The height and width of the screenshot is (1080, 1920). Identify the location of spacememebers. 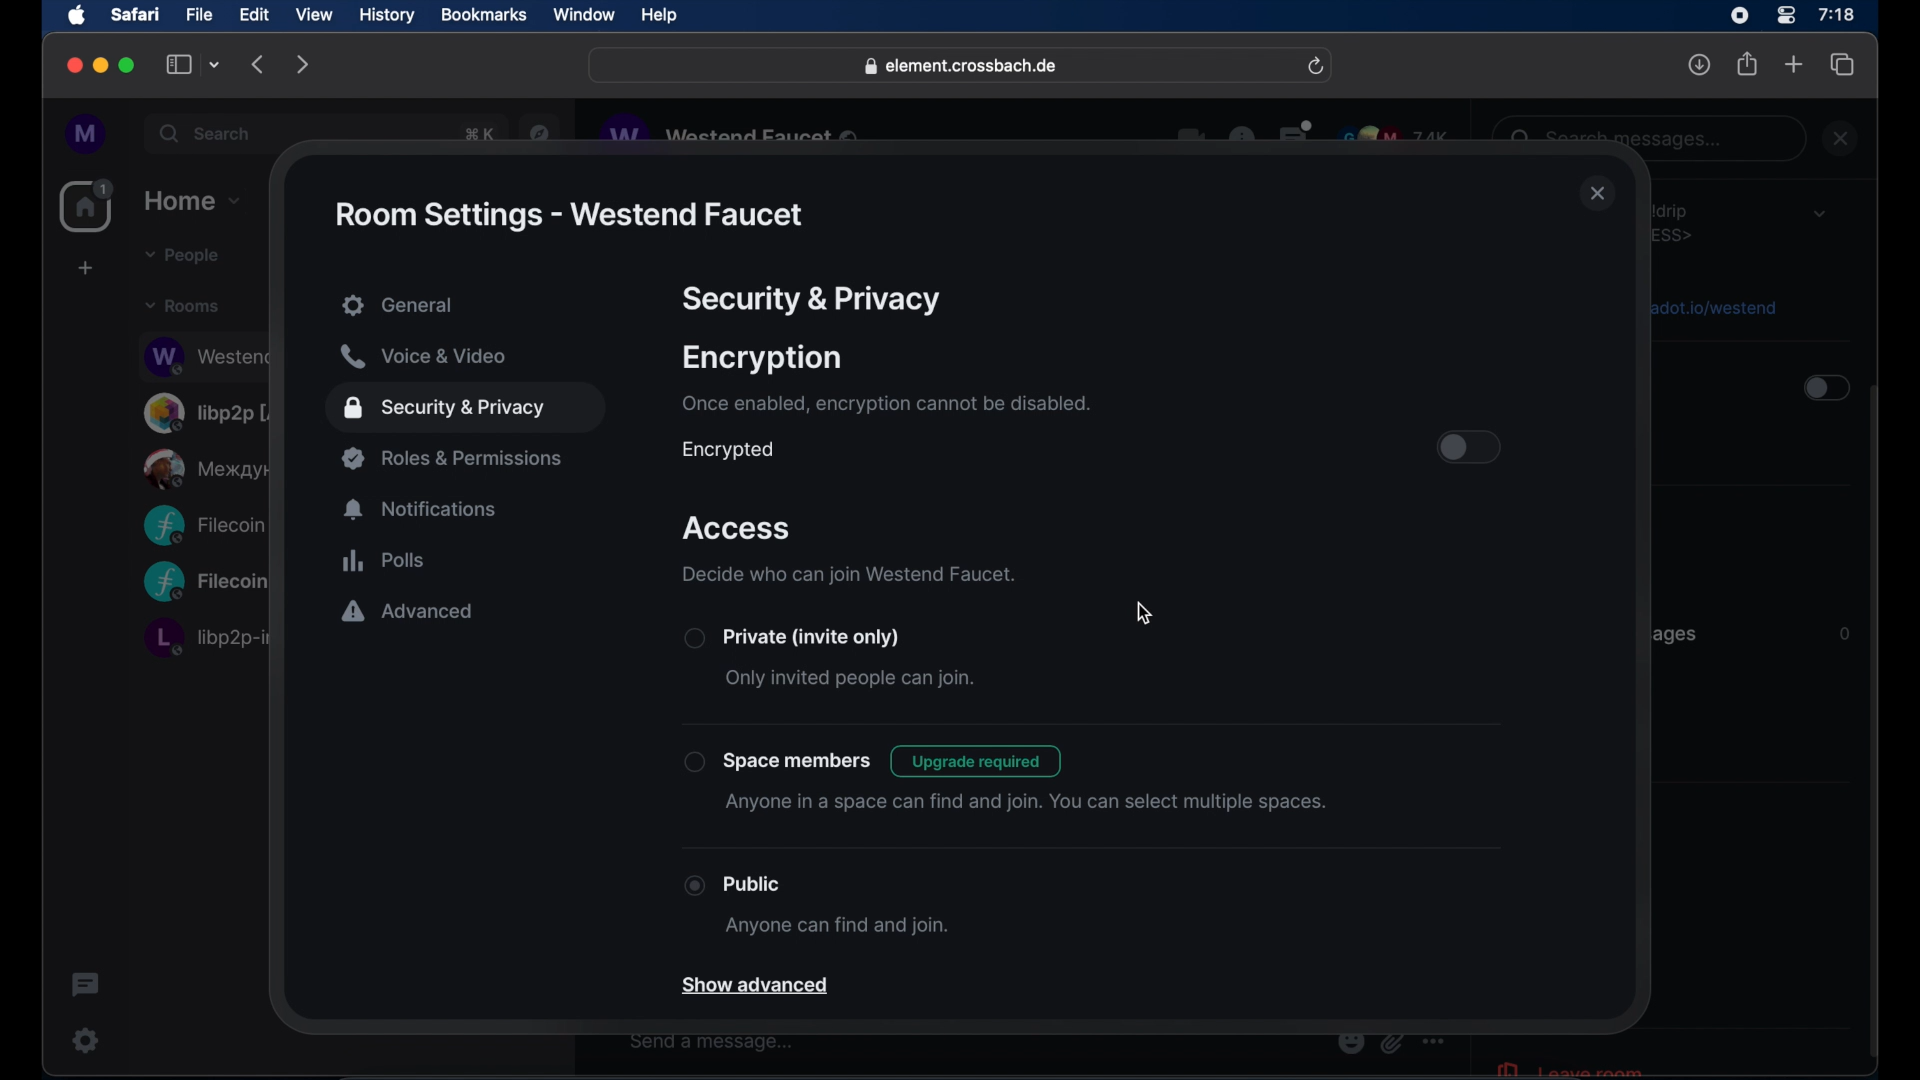
(777, 761).